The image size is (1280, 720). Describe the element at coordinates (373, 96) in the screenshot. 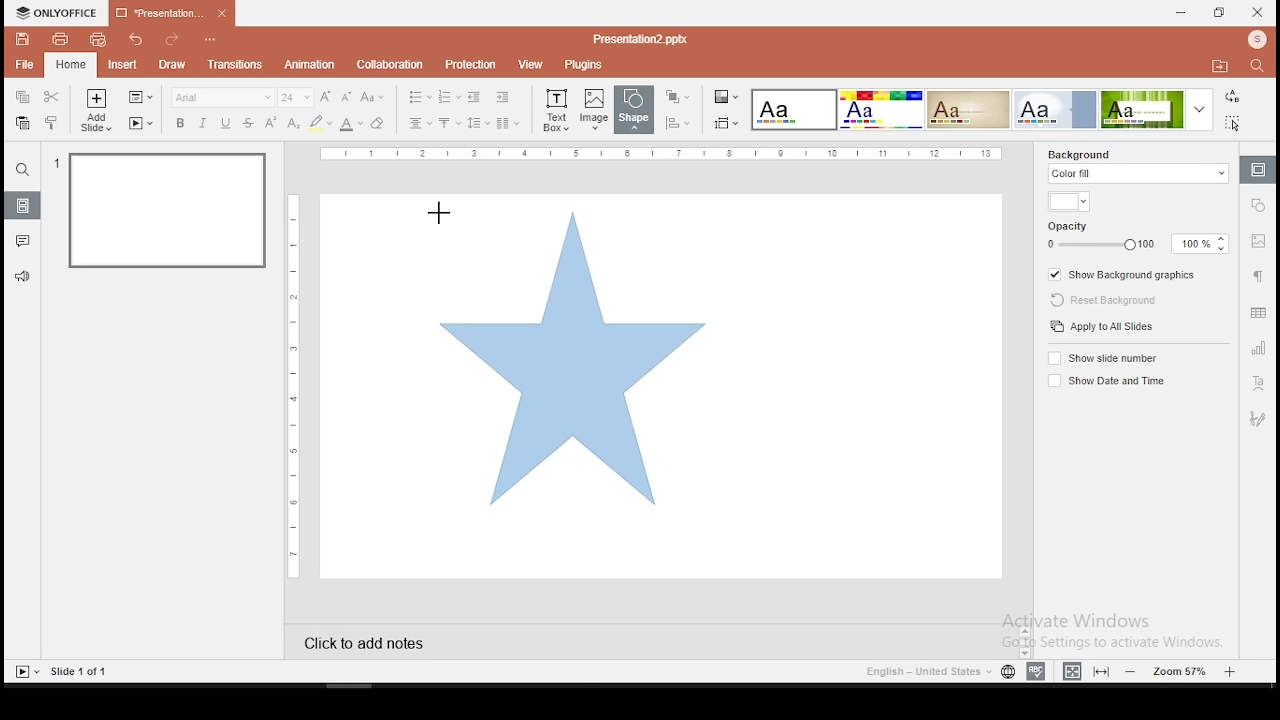

I see `change case` at that location.